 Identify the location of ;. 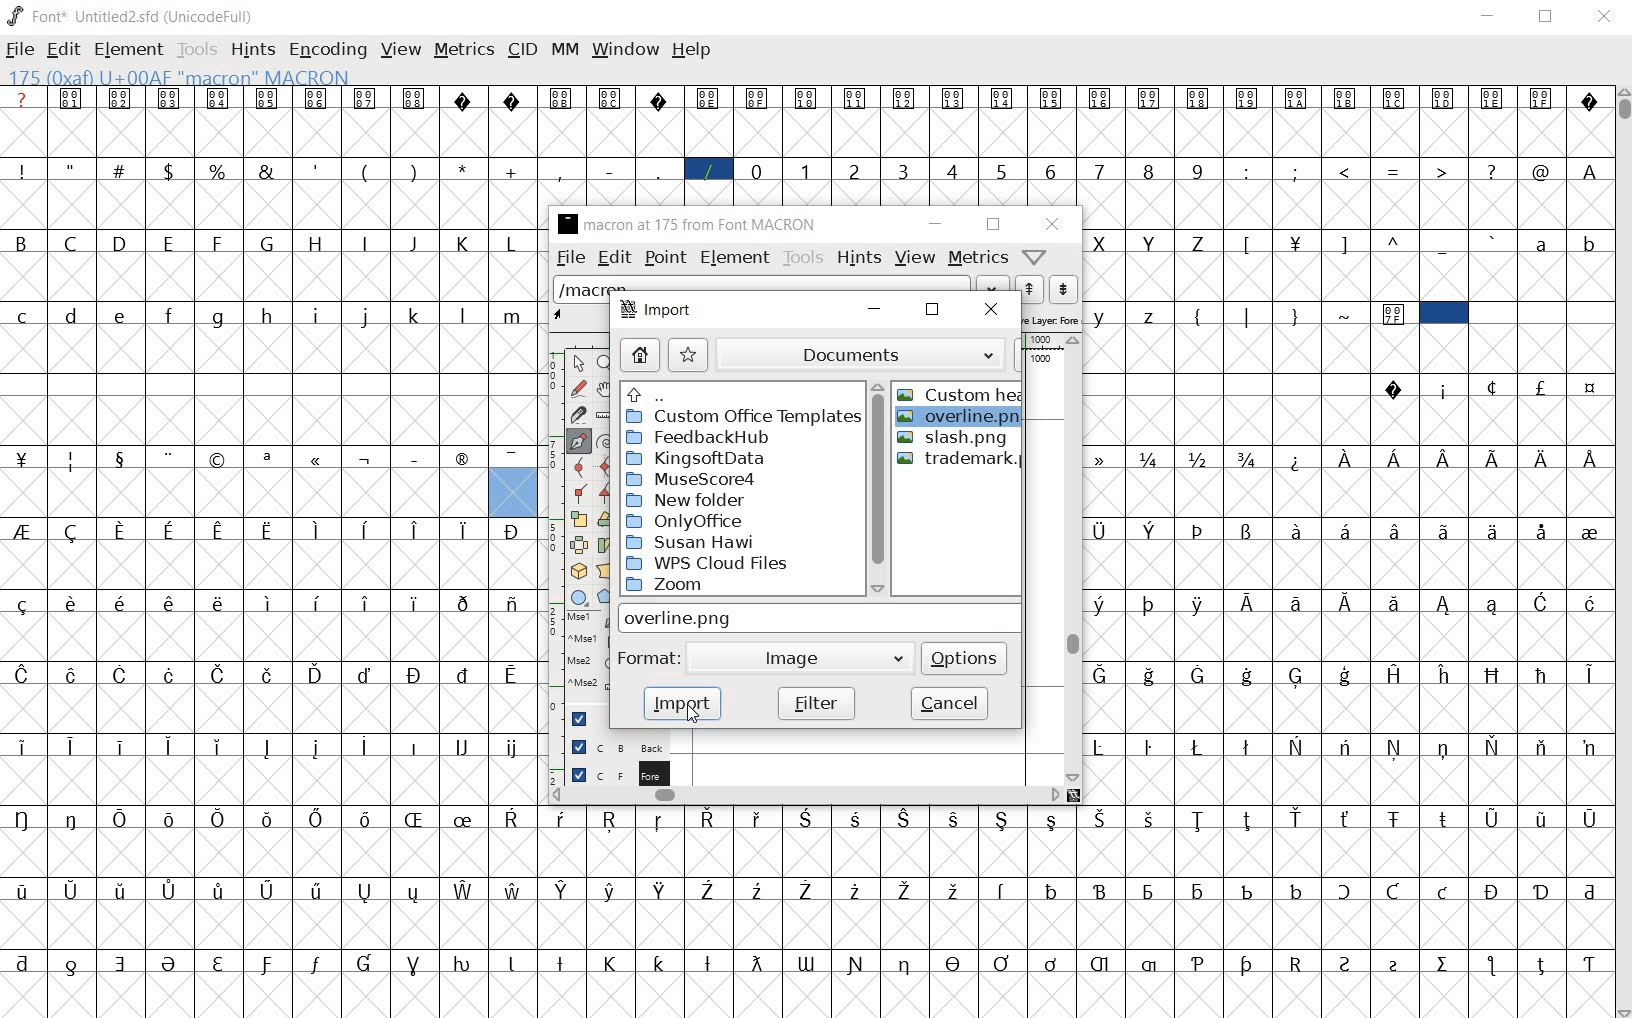
(1297, 171).